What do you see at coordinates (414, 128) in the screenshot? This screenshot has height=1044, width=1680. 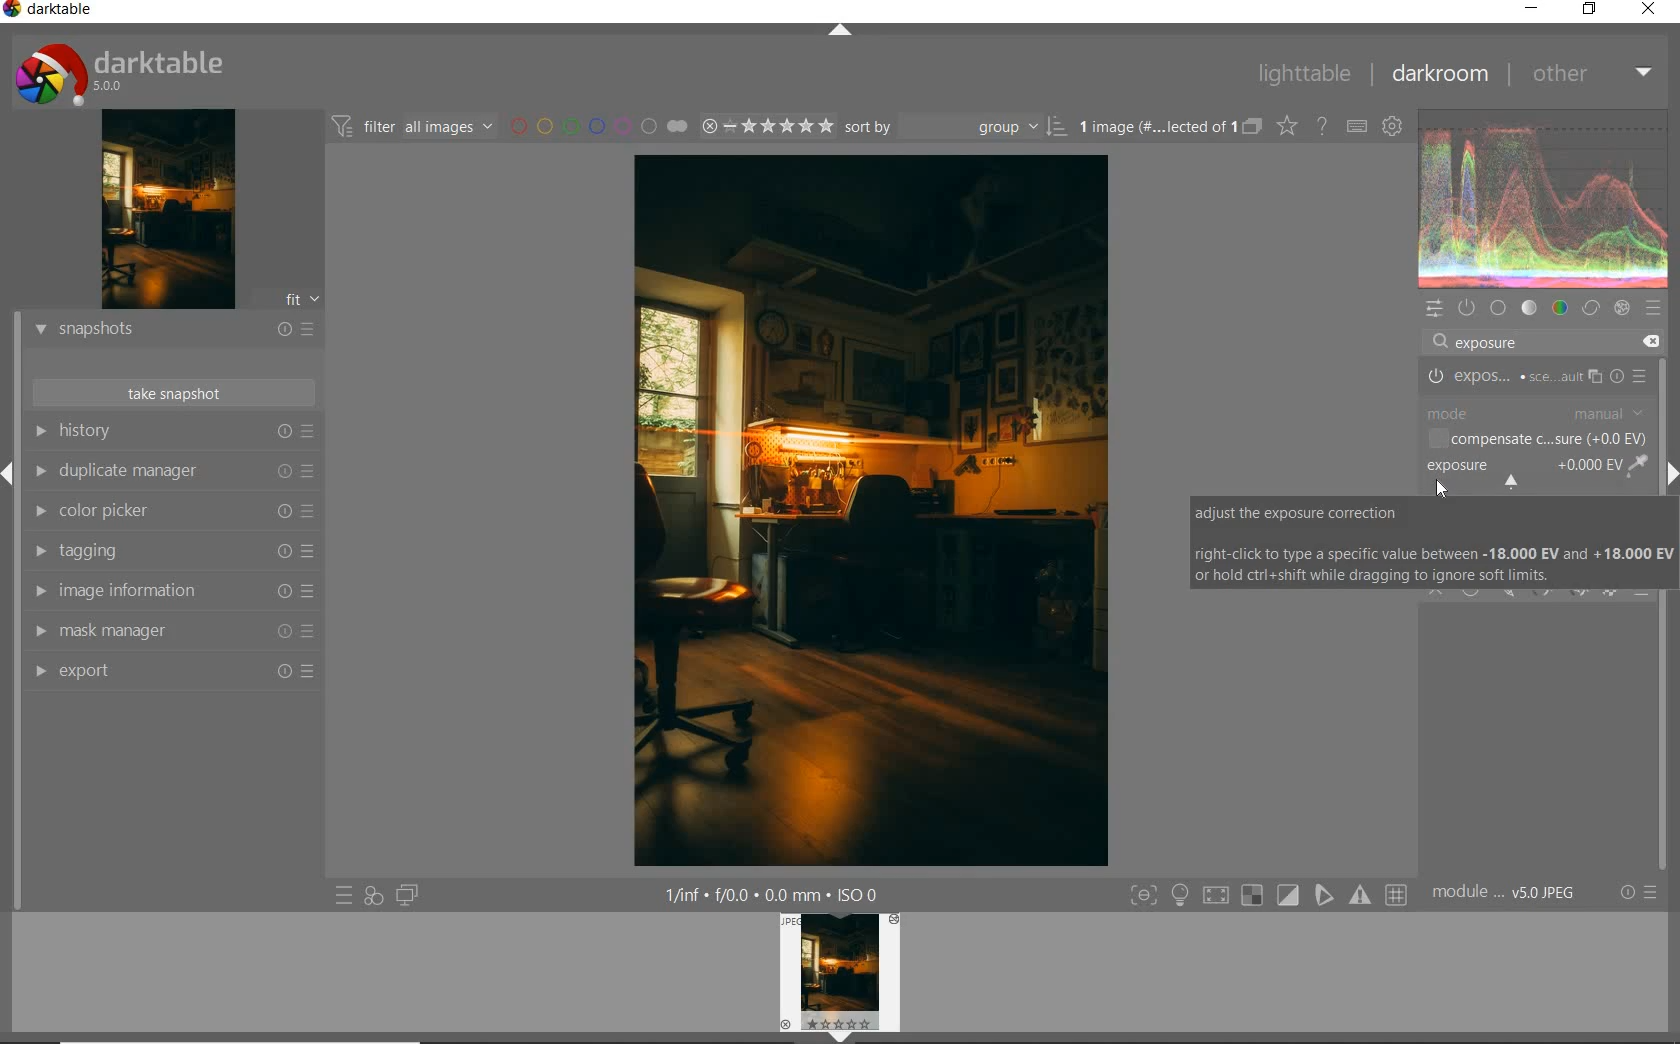 I see `filter images based on their modules` at bounding box center [414, 128].